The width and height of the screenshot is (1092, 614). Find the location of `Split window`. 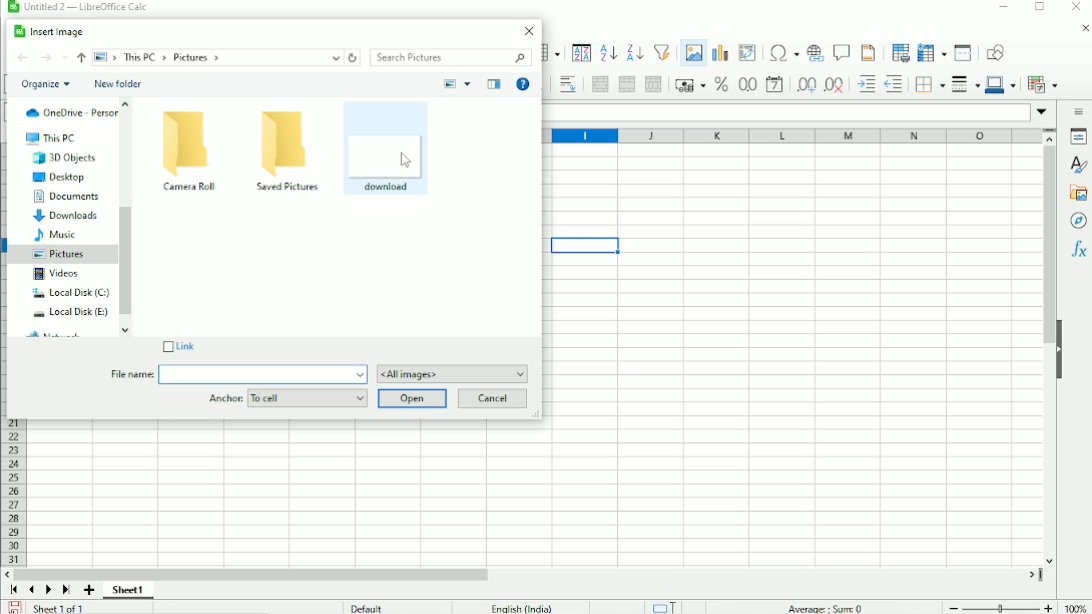

Split window is located at coordinates (963, 53).